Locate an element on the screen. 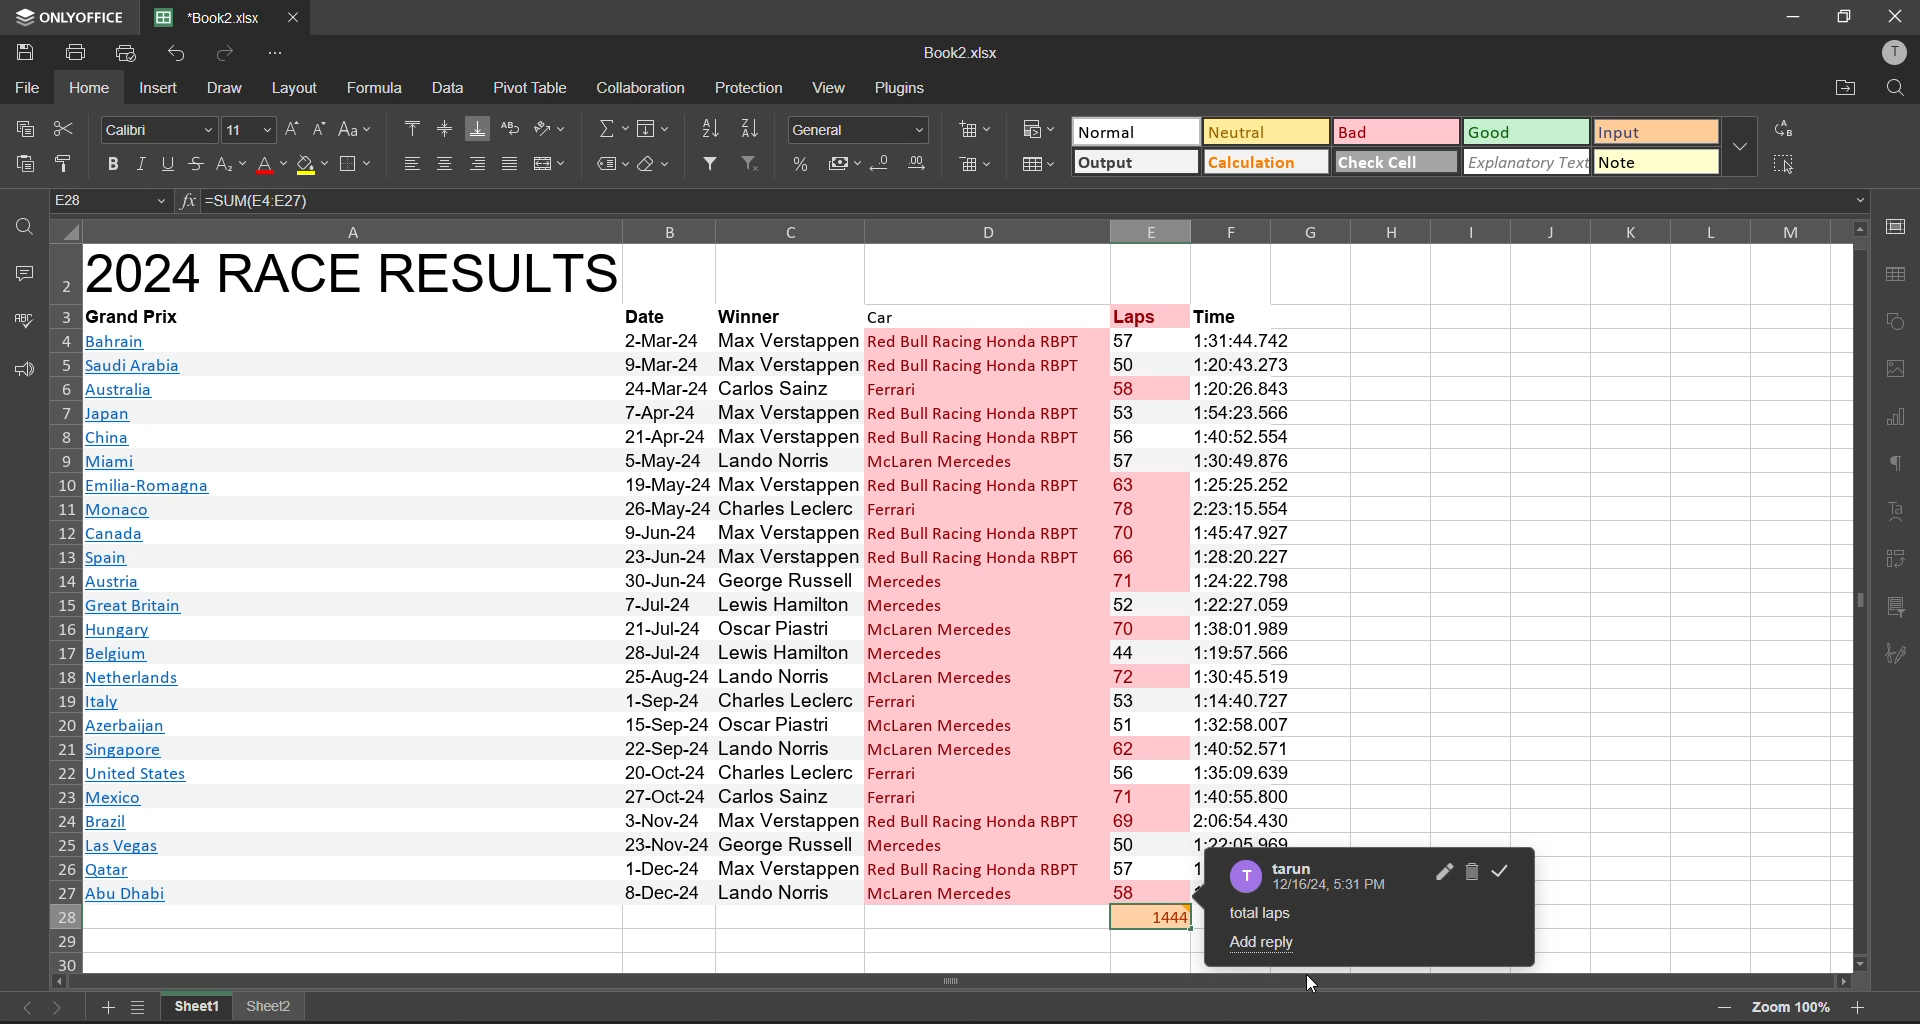 The image size is (1920, 1024). paste is located at coordinates (24, 159).